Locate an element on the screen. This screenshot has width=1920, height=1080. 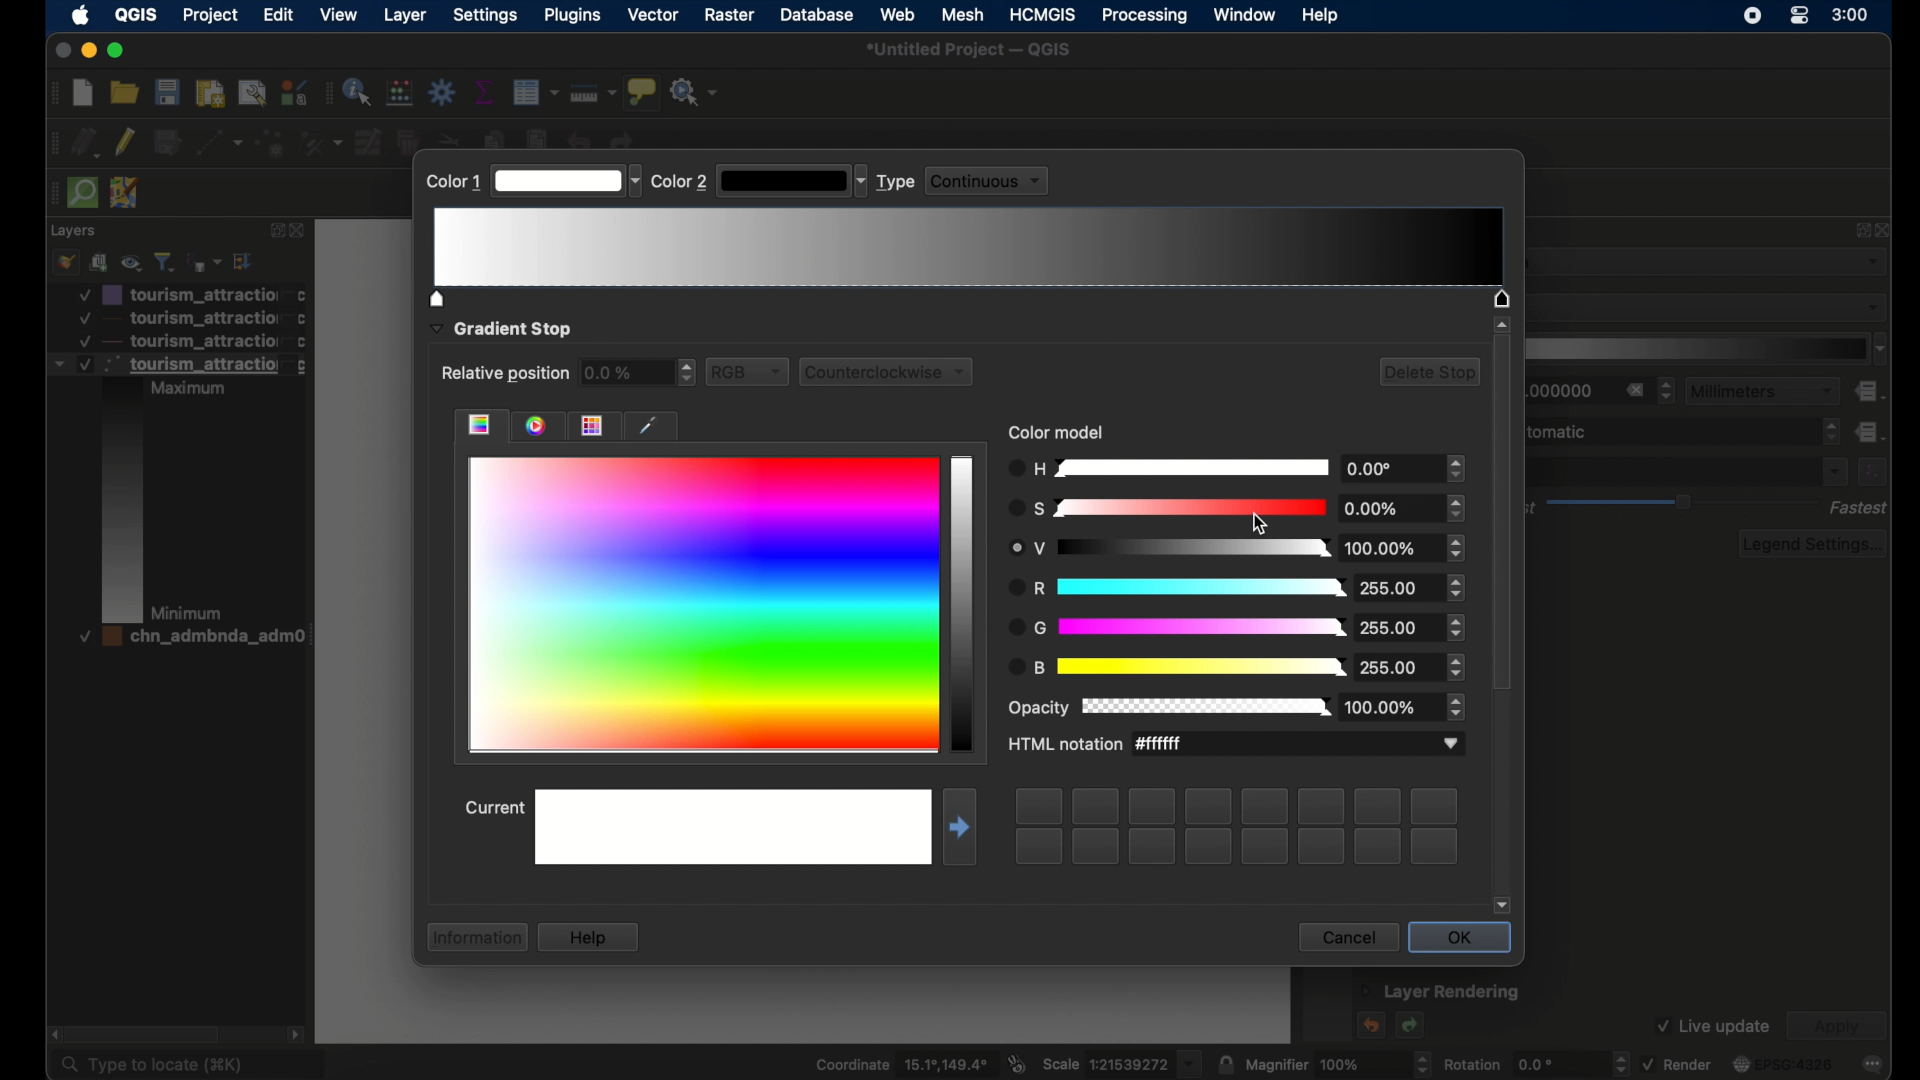
add group is located at coordinates (99, 263).